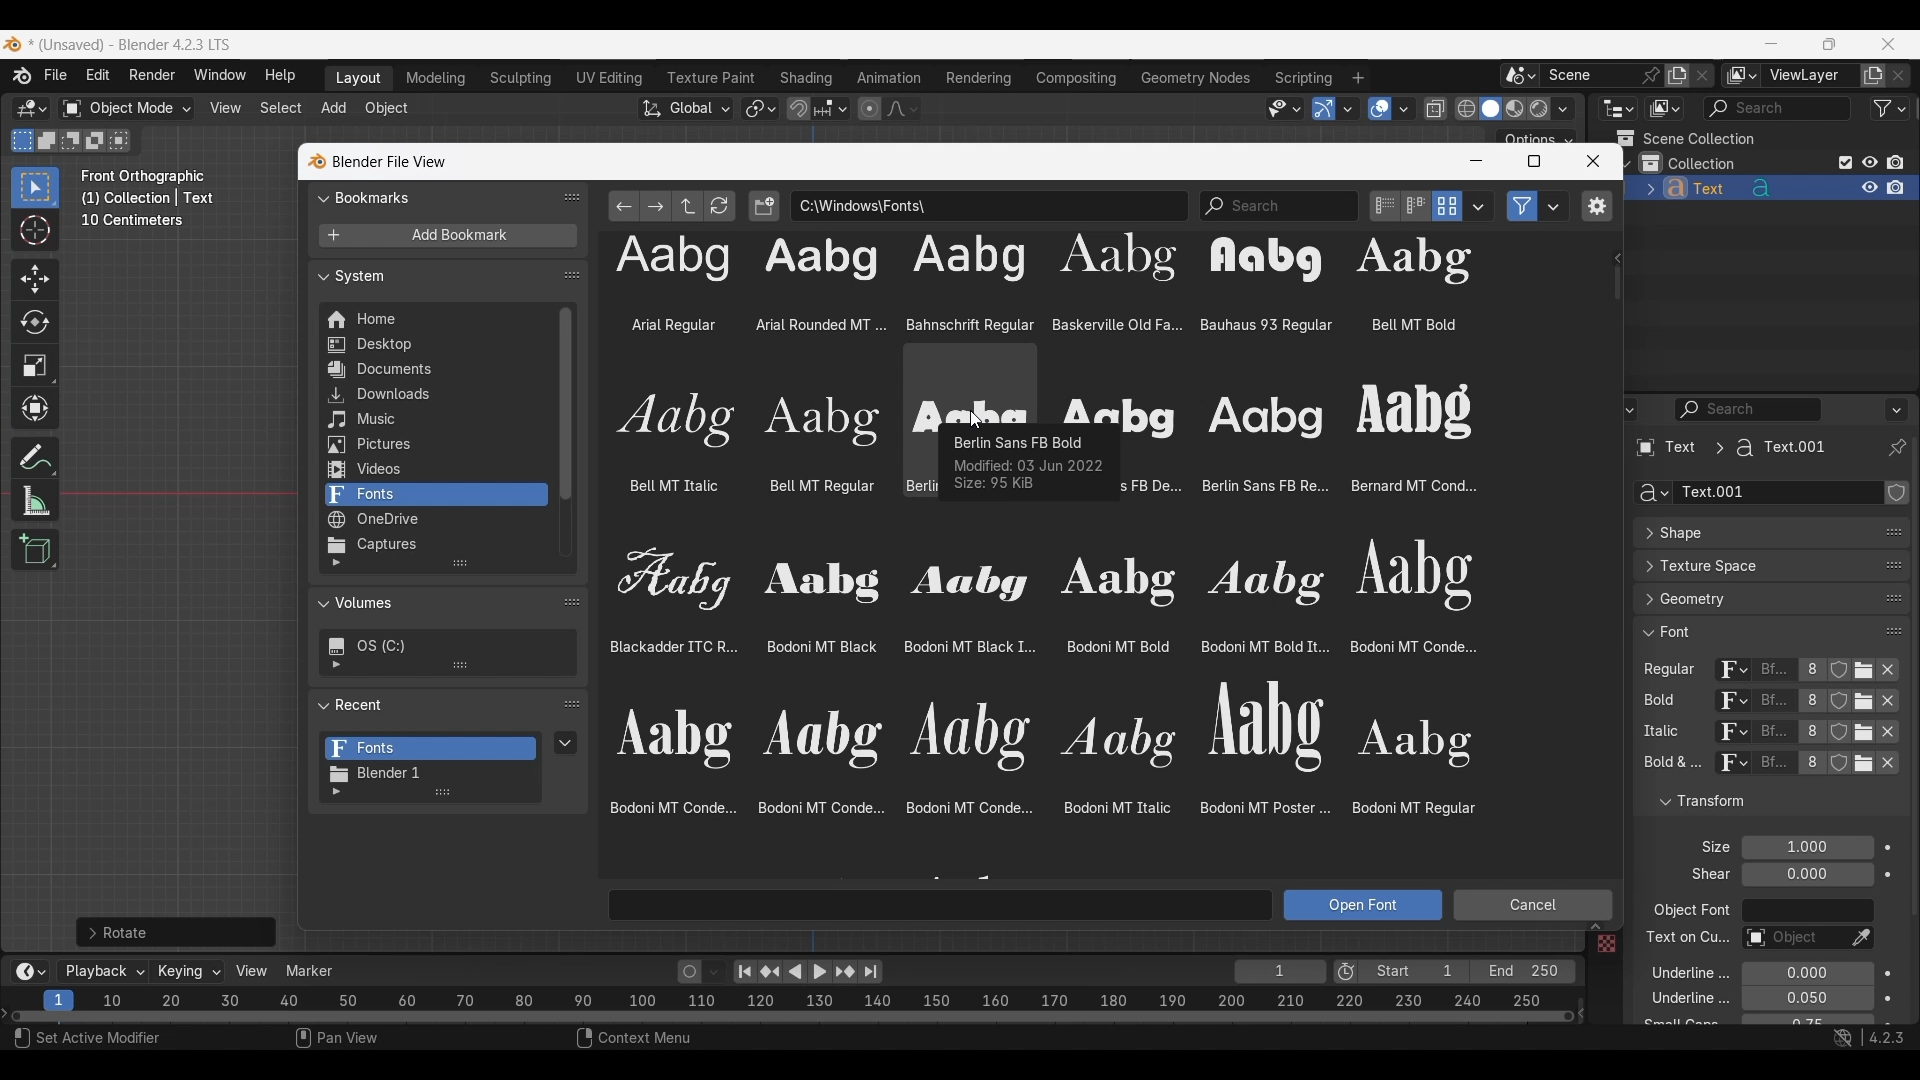  I want to click on Click to collapse Transform, so click(1754, 802).